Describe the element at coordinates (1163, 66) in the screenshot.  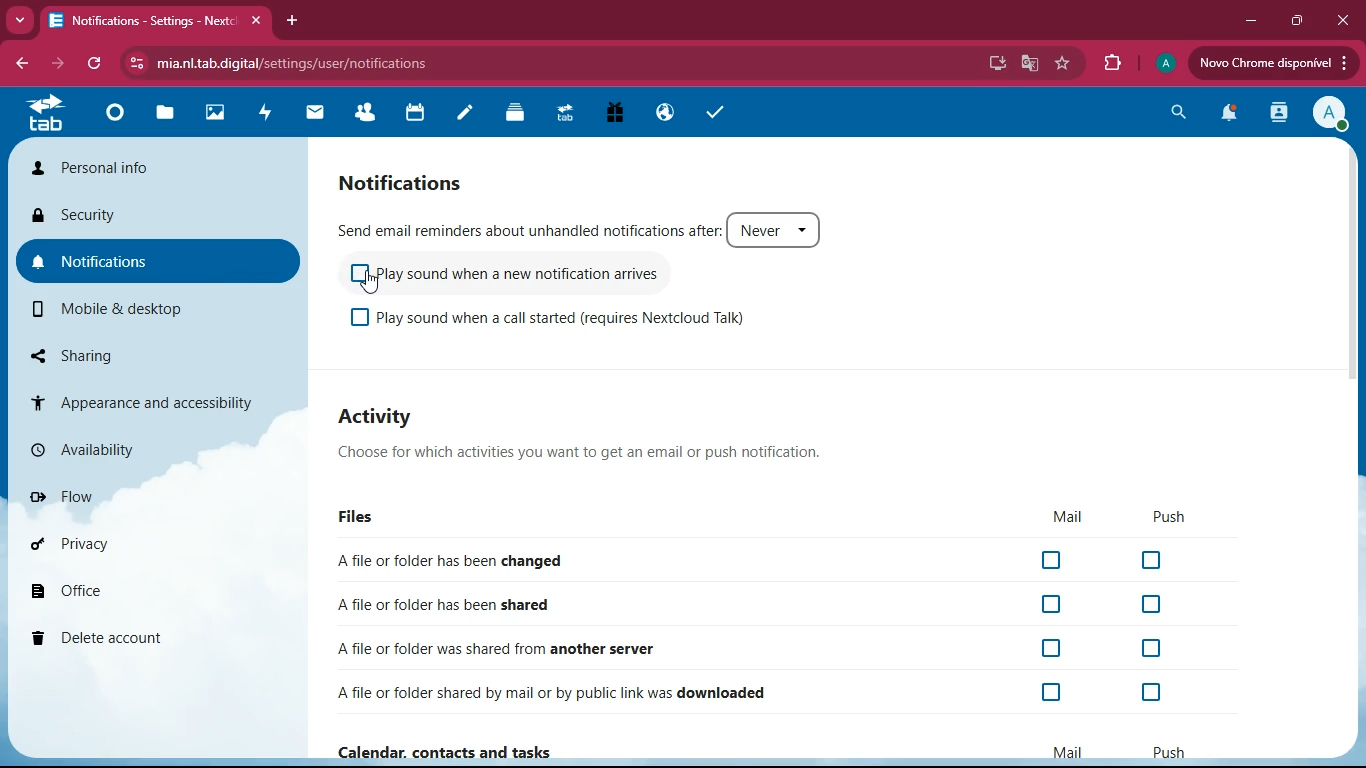
I see `profile` at that location.